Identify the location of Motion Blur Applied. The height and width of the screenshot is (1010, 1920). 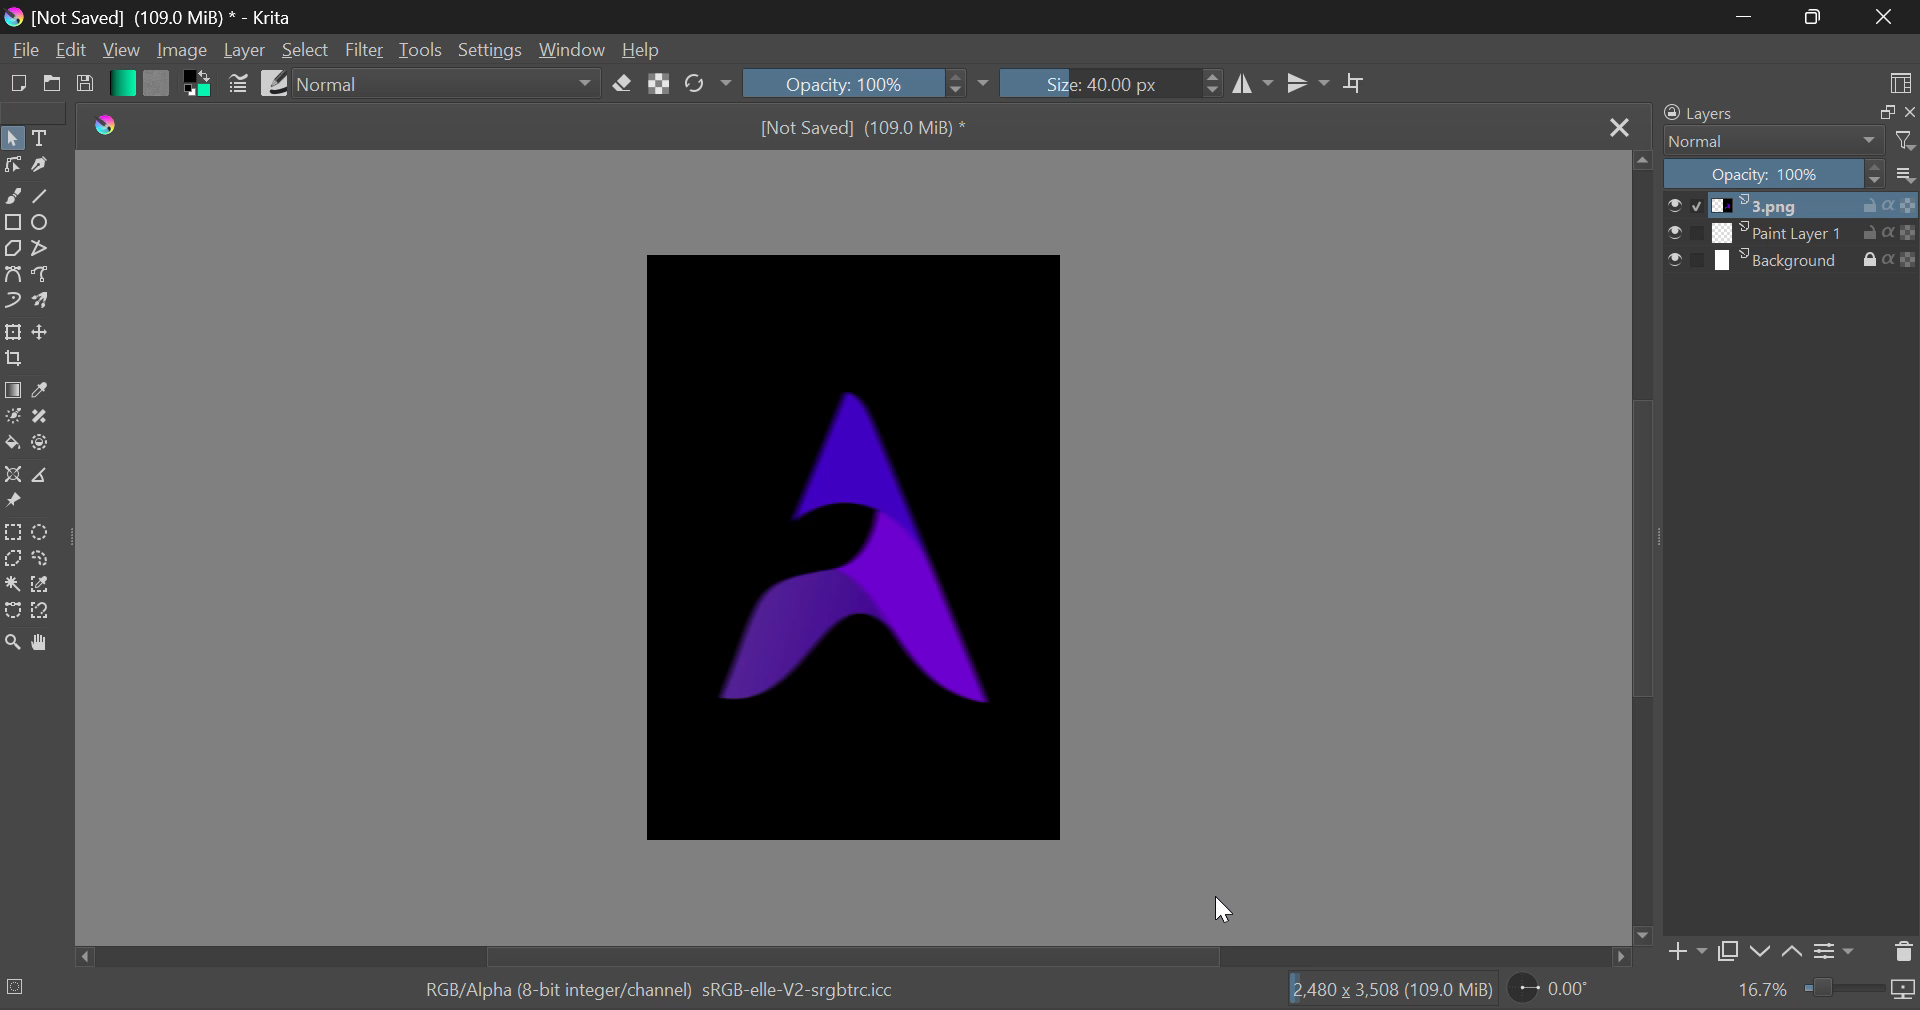
(853, 550).